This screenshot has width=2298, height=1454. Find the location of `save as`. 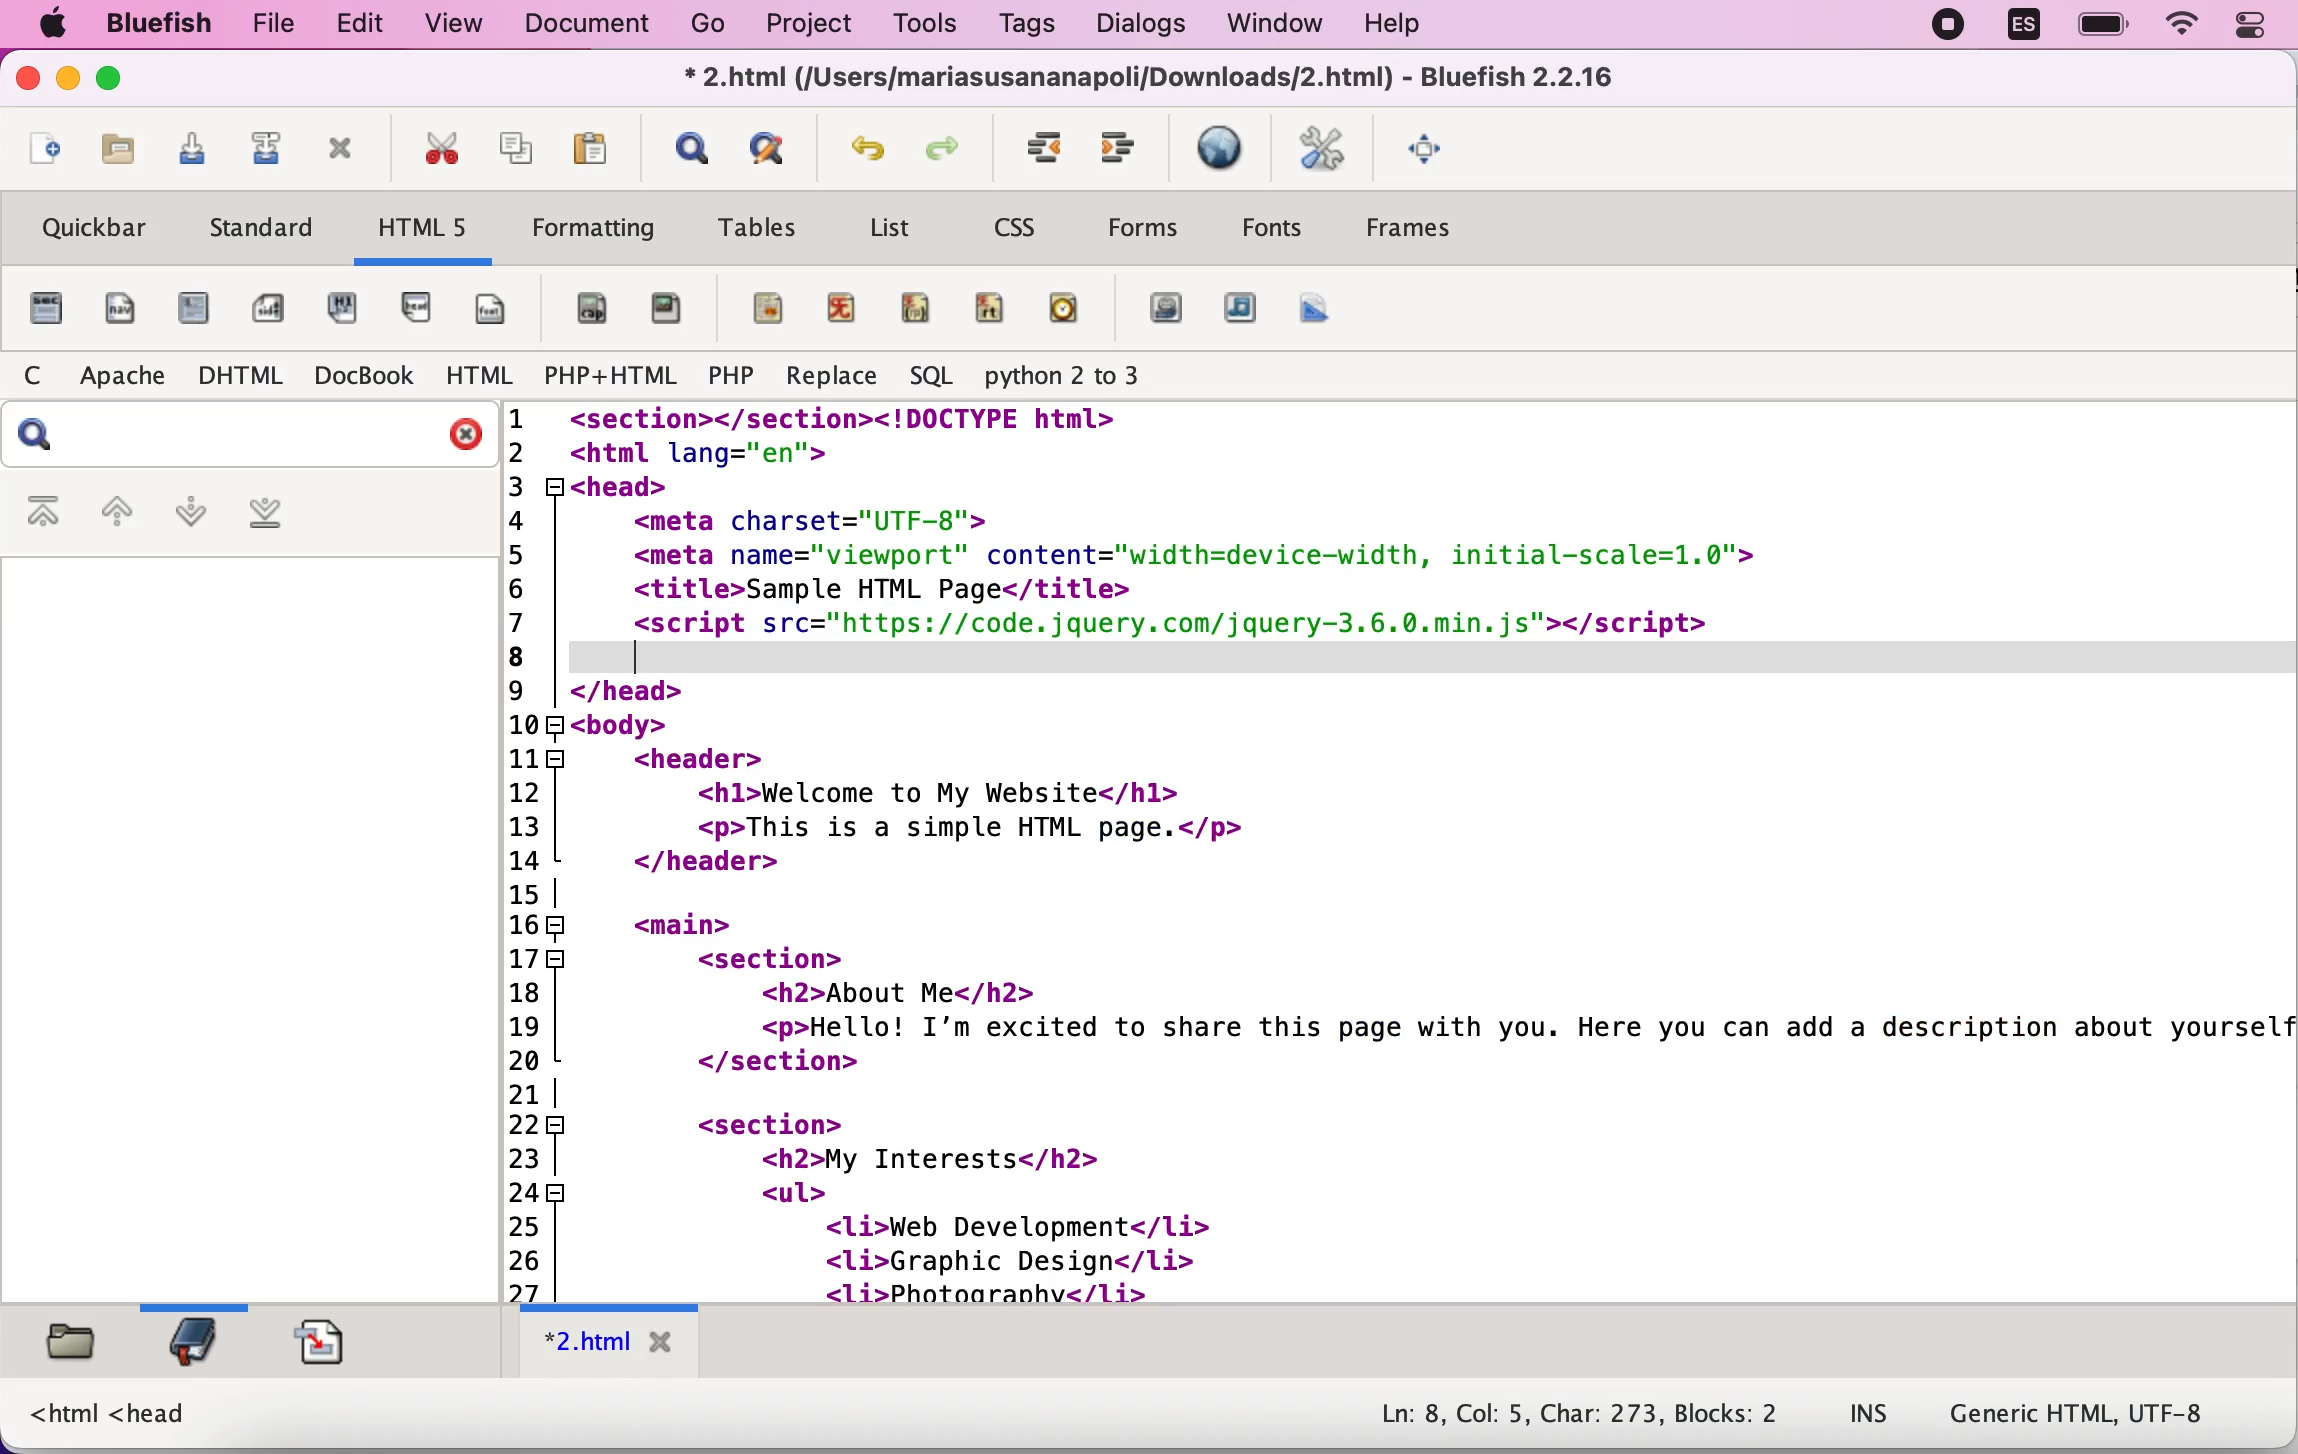

save as is located at coordinates (270, 146).